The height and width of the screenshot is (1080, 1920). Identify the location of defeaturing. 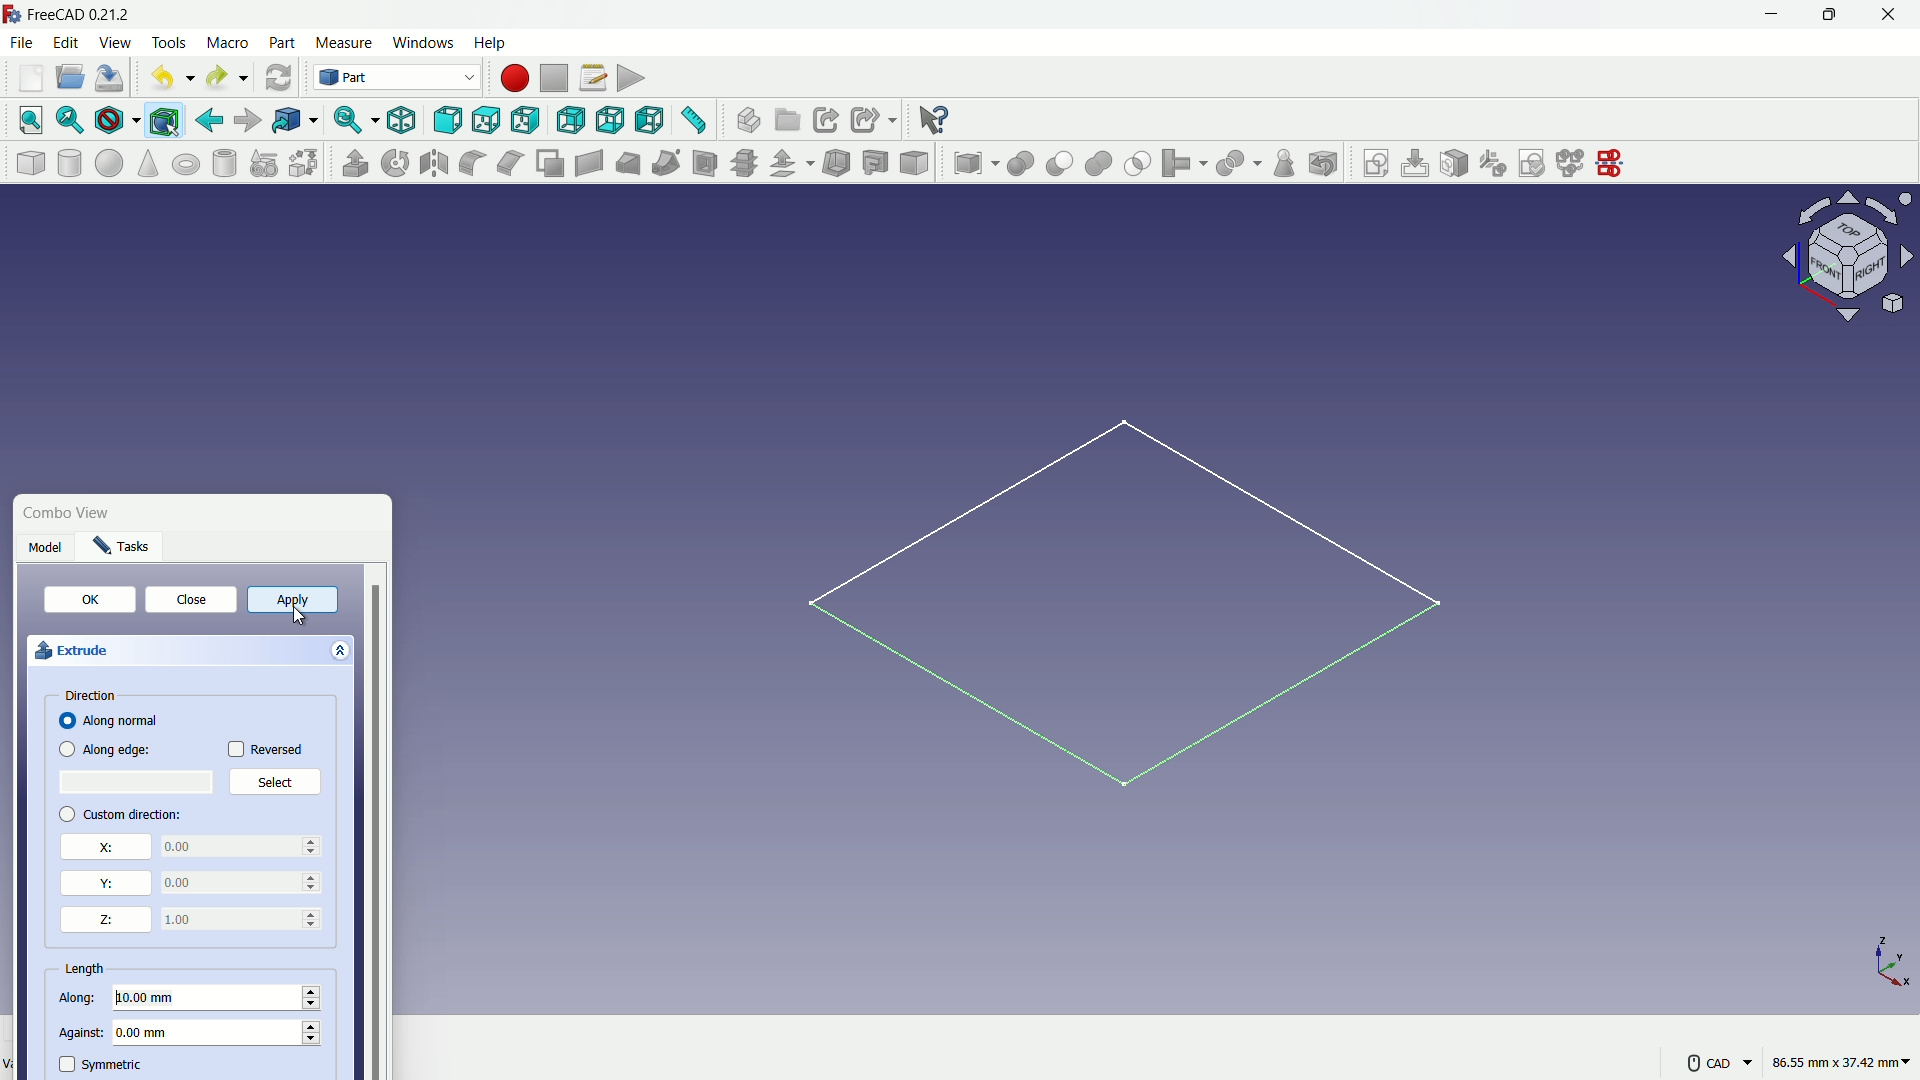
(1322, 164).